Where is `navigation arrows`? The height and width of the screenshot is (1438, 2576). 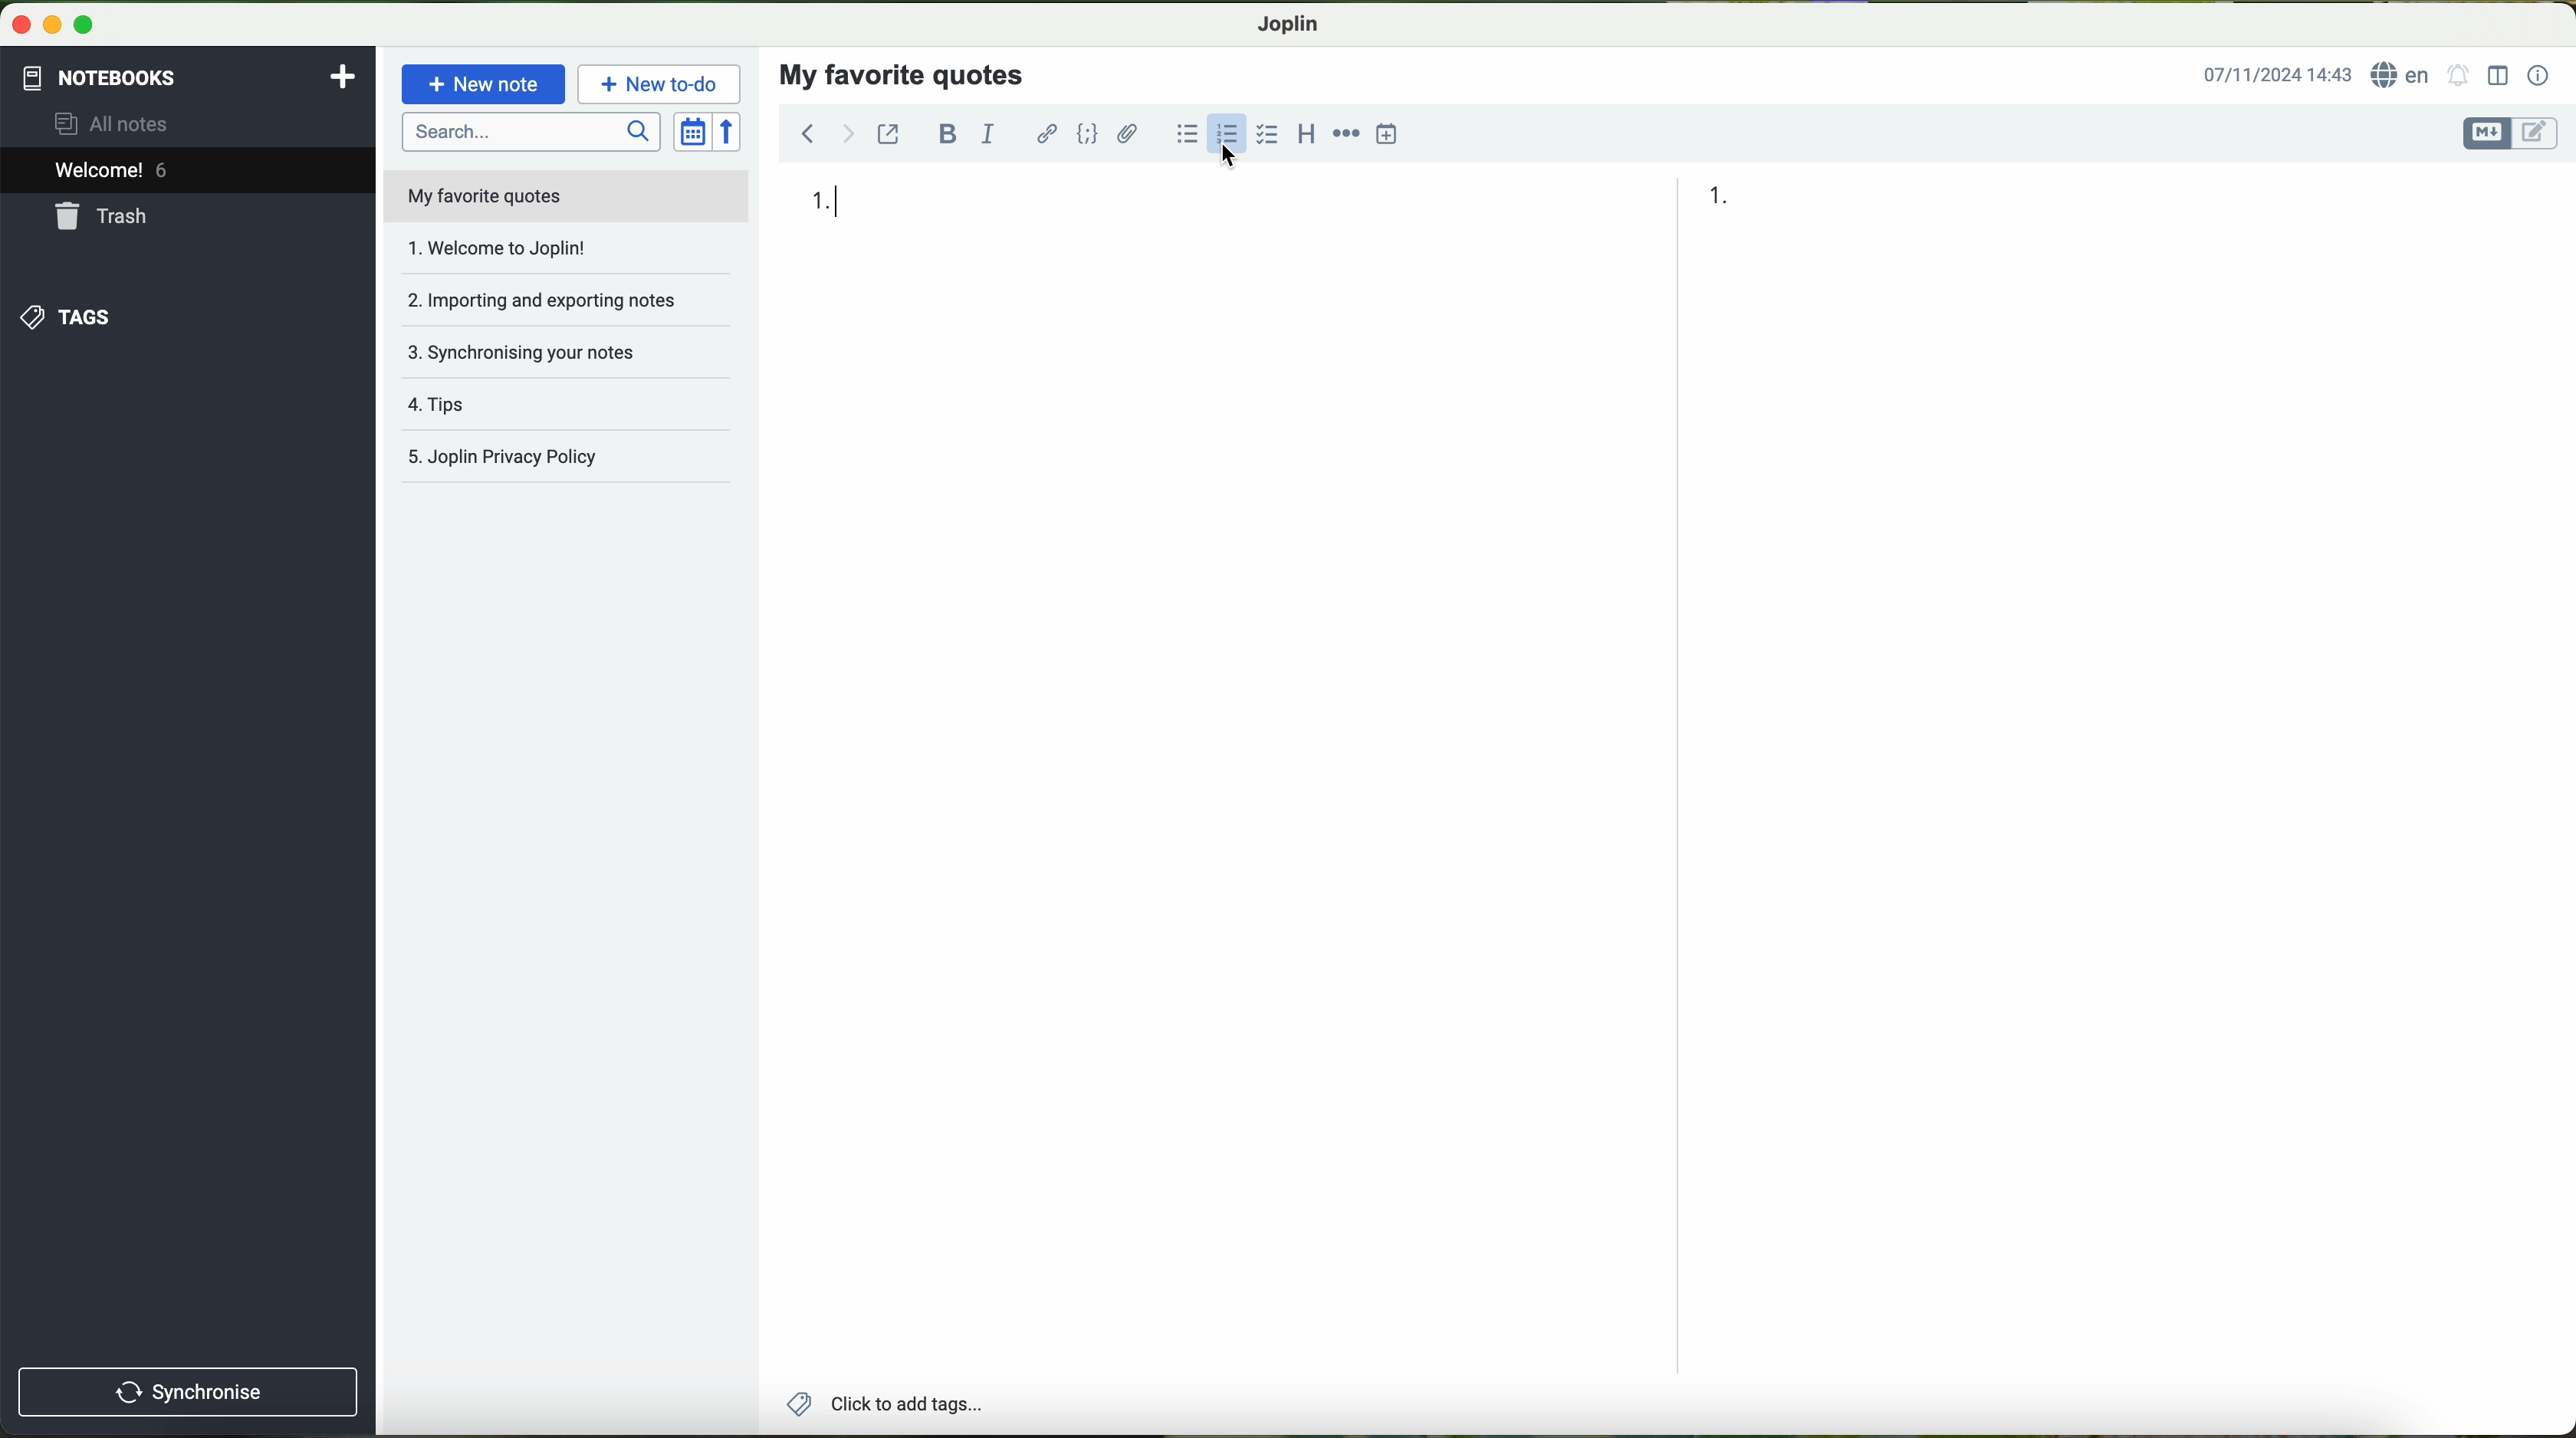
navigation arrows is located at coordinates (819, 133).